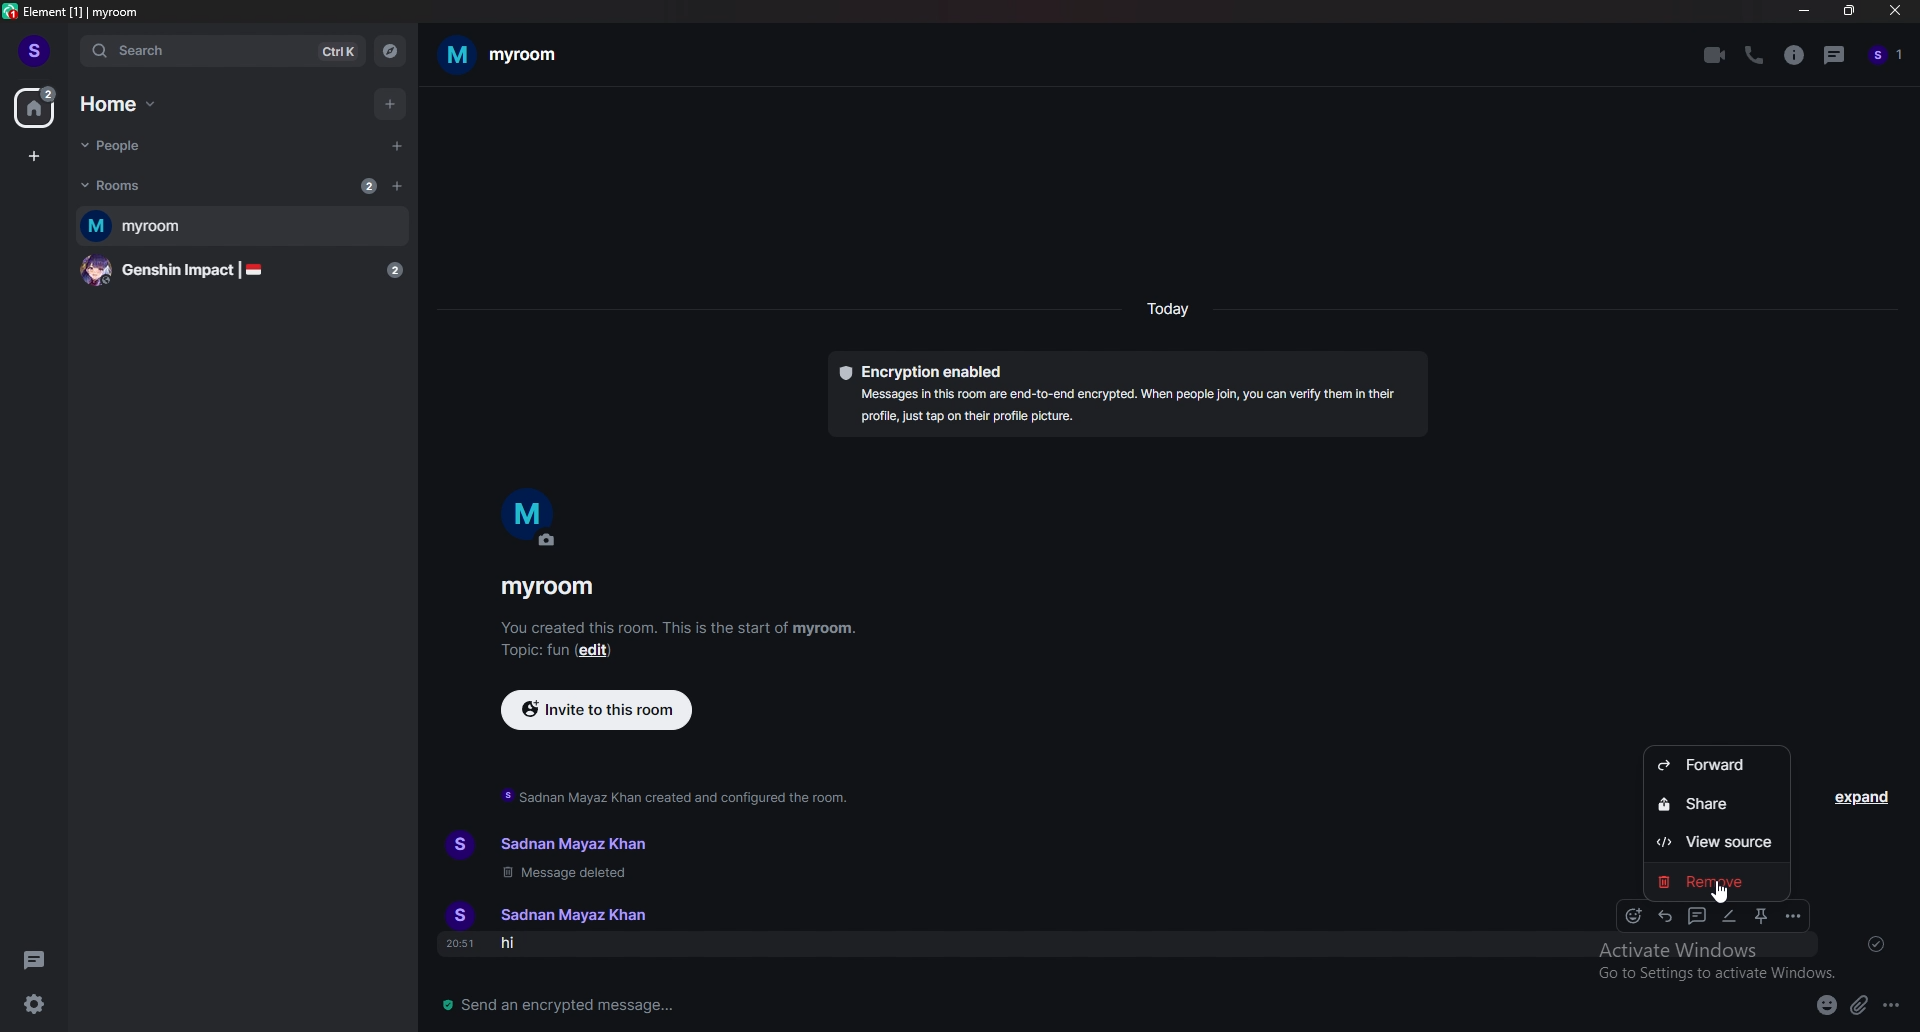  I want to click on room photo, so click(532, 518).